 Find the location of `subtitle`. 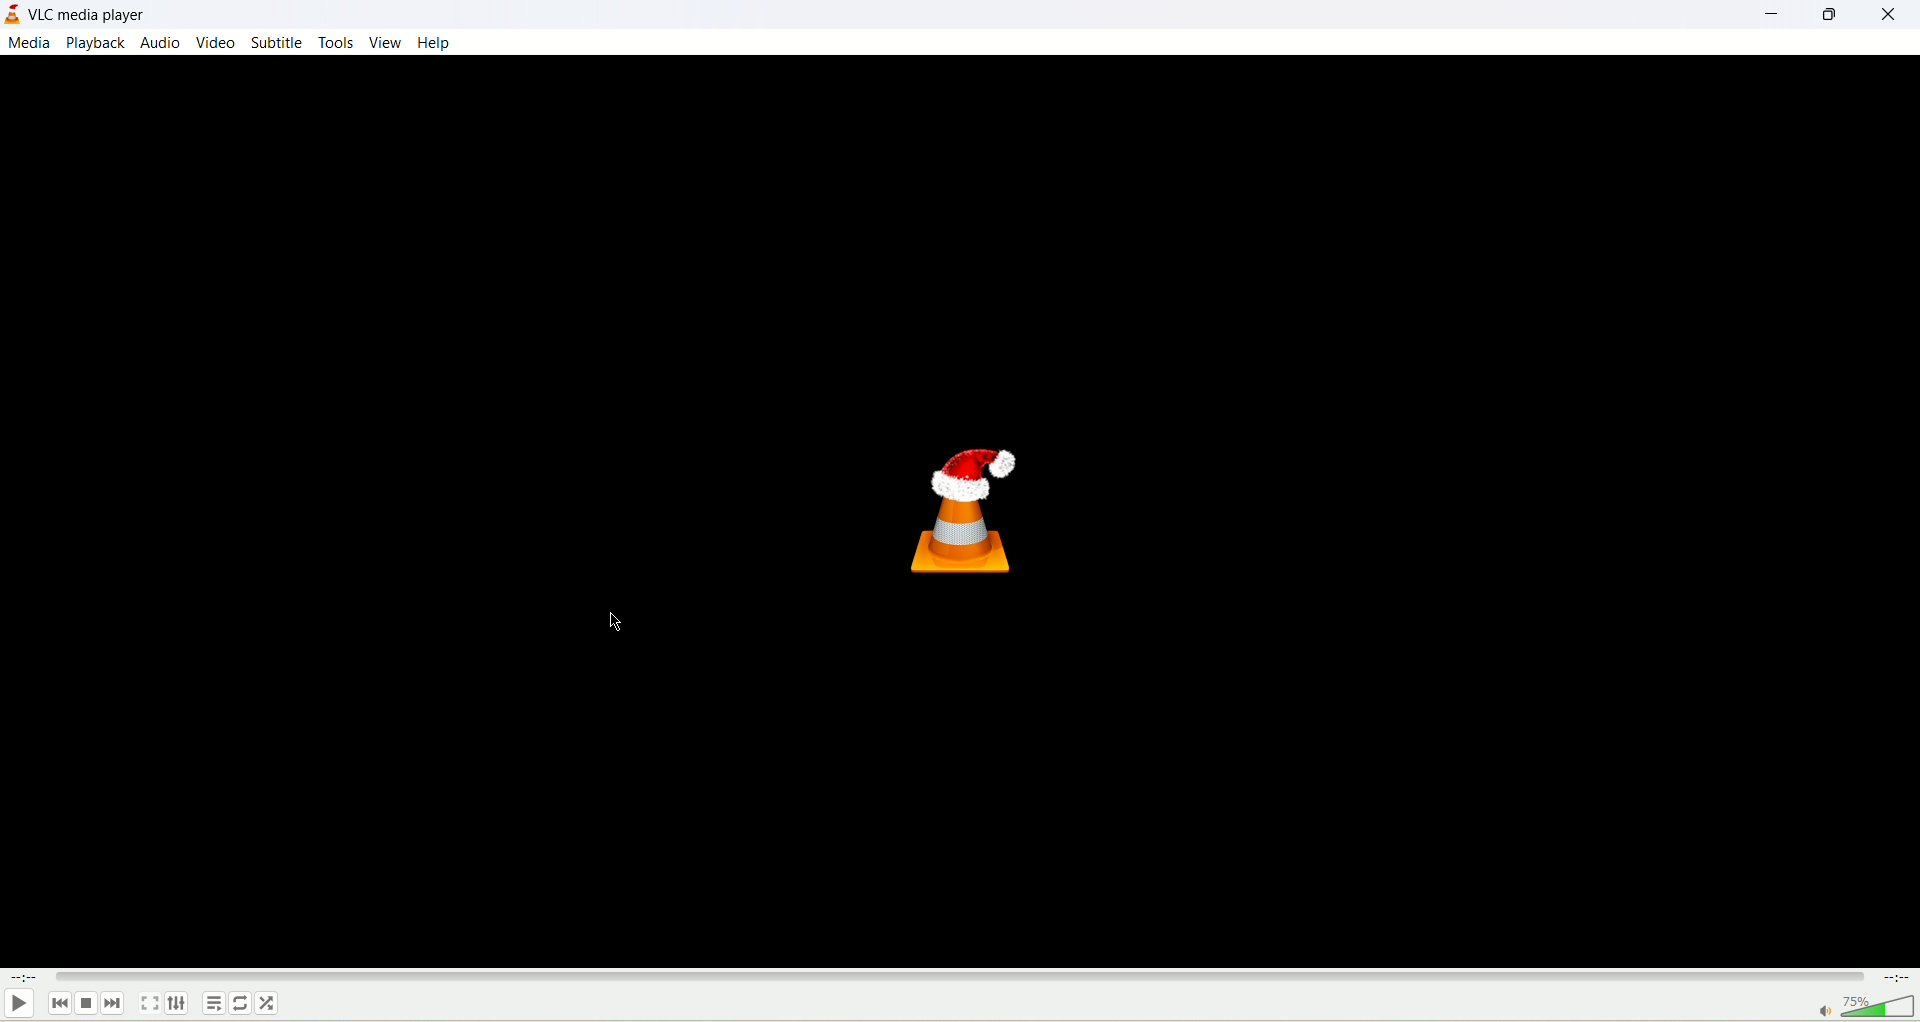

subtitle is located at coordinates (280, 42).